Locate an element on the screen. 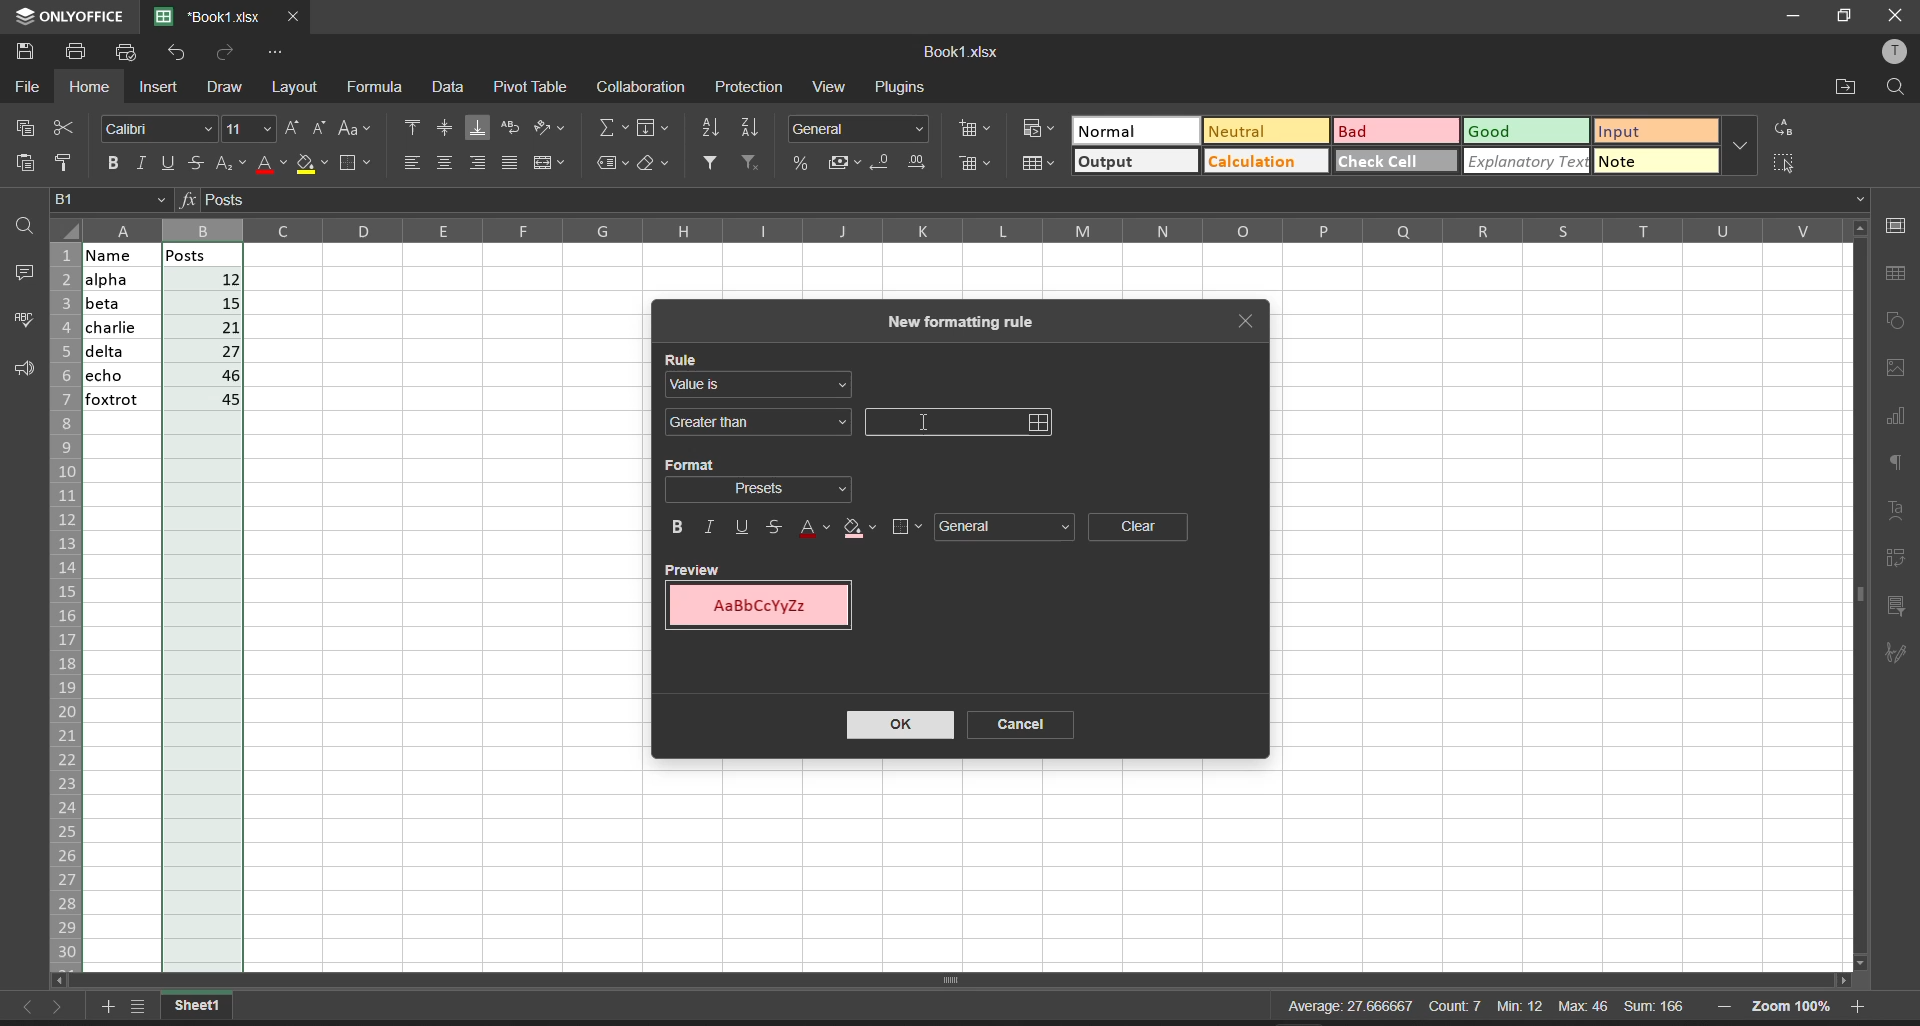 Image resolution: width=1920 pixels, height=1026 pixels. scroll bar is located at coordinates (961, 971).